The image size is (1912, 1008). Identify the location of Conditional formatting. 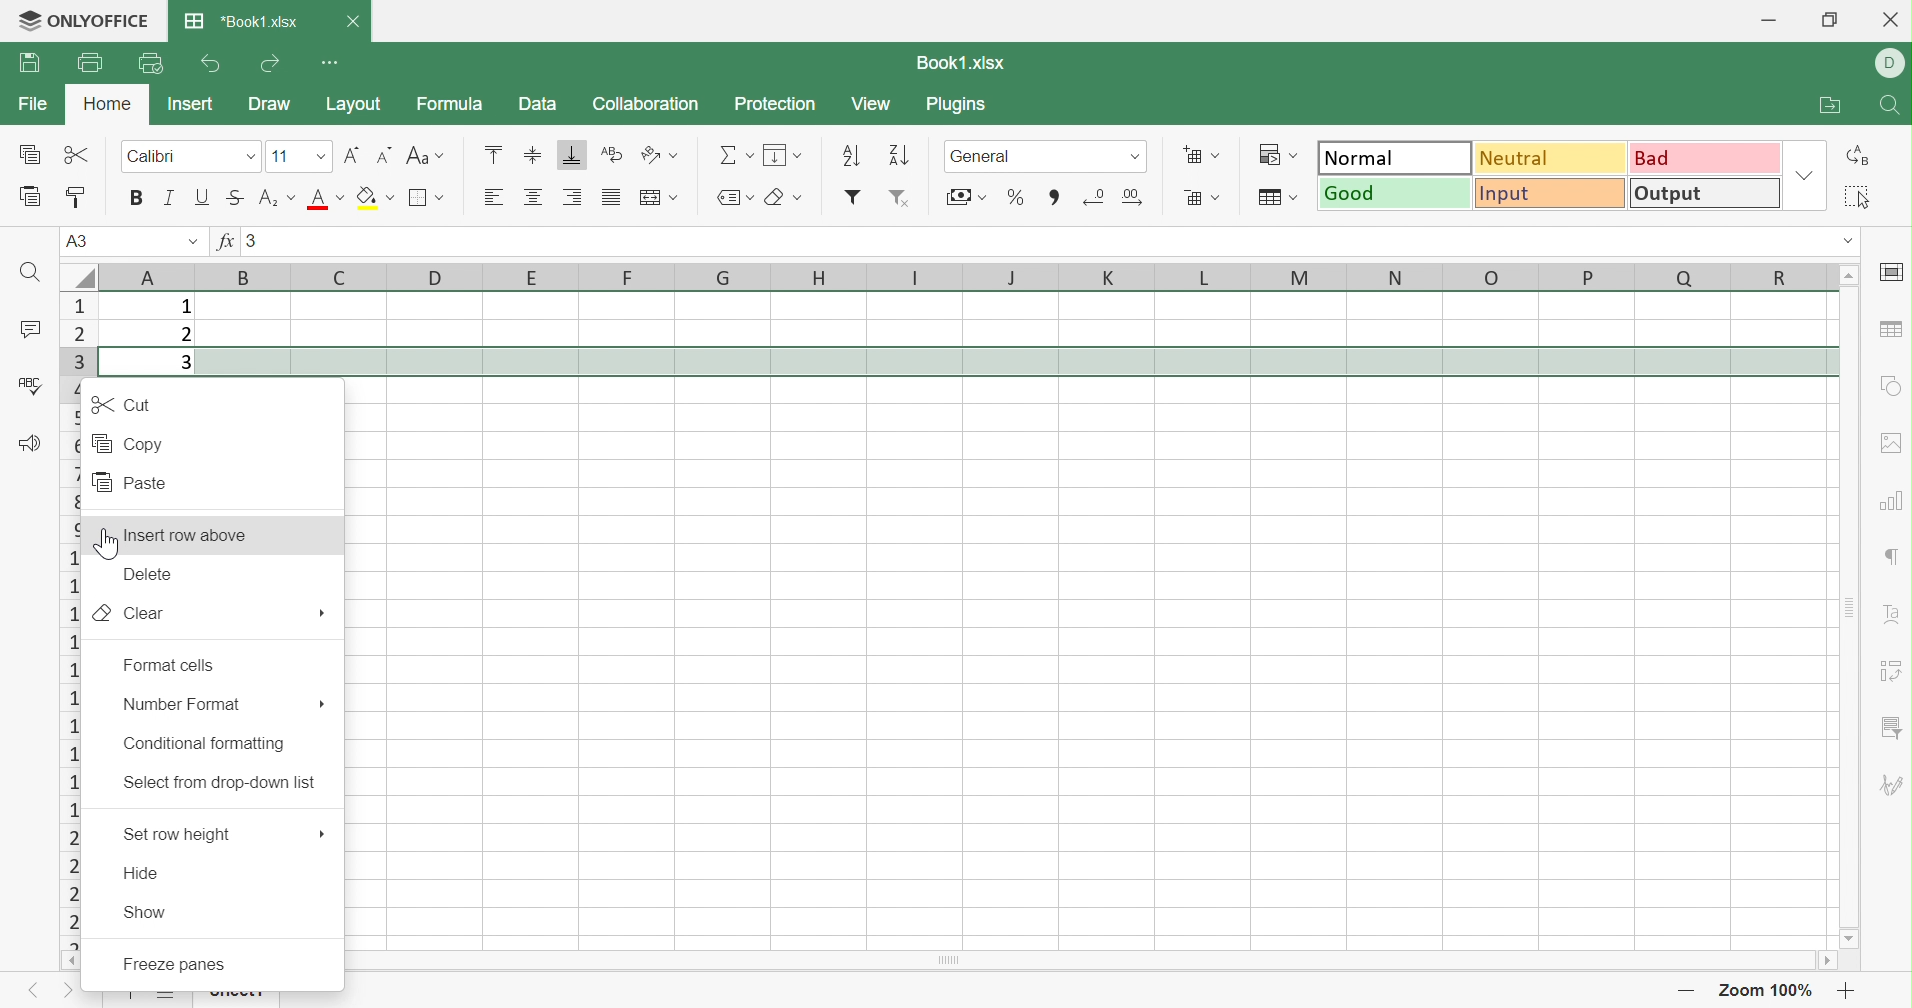
(207, 743).